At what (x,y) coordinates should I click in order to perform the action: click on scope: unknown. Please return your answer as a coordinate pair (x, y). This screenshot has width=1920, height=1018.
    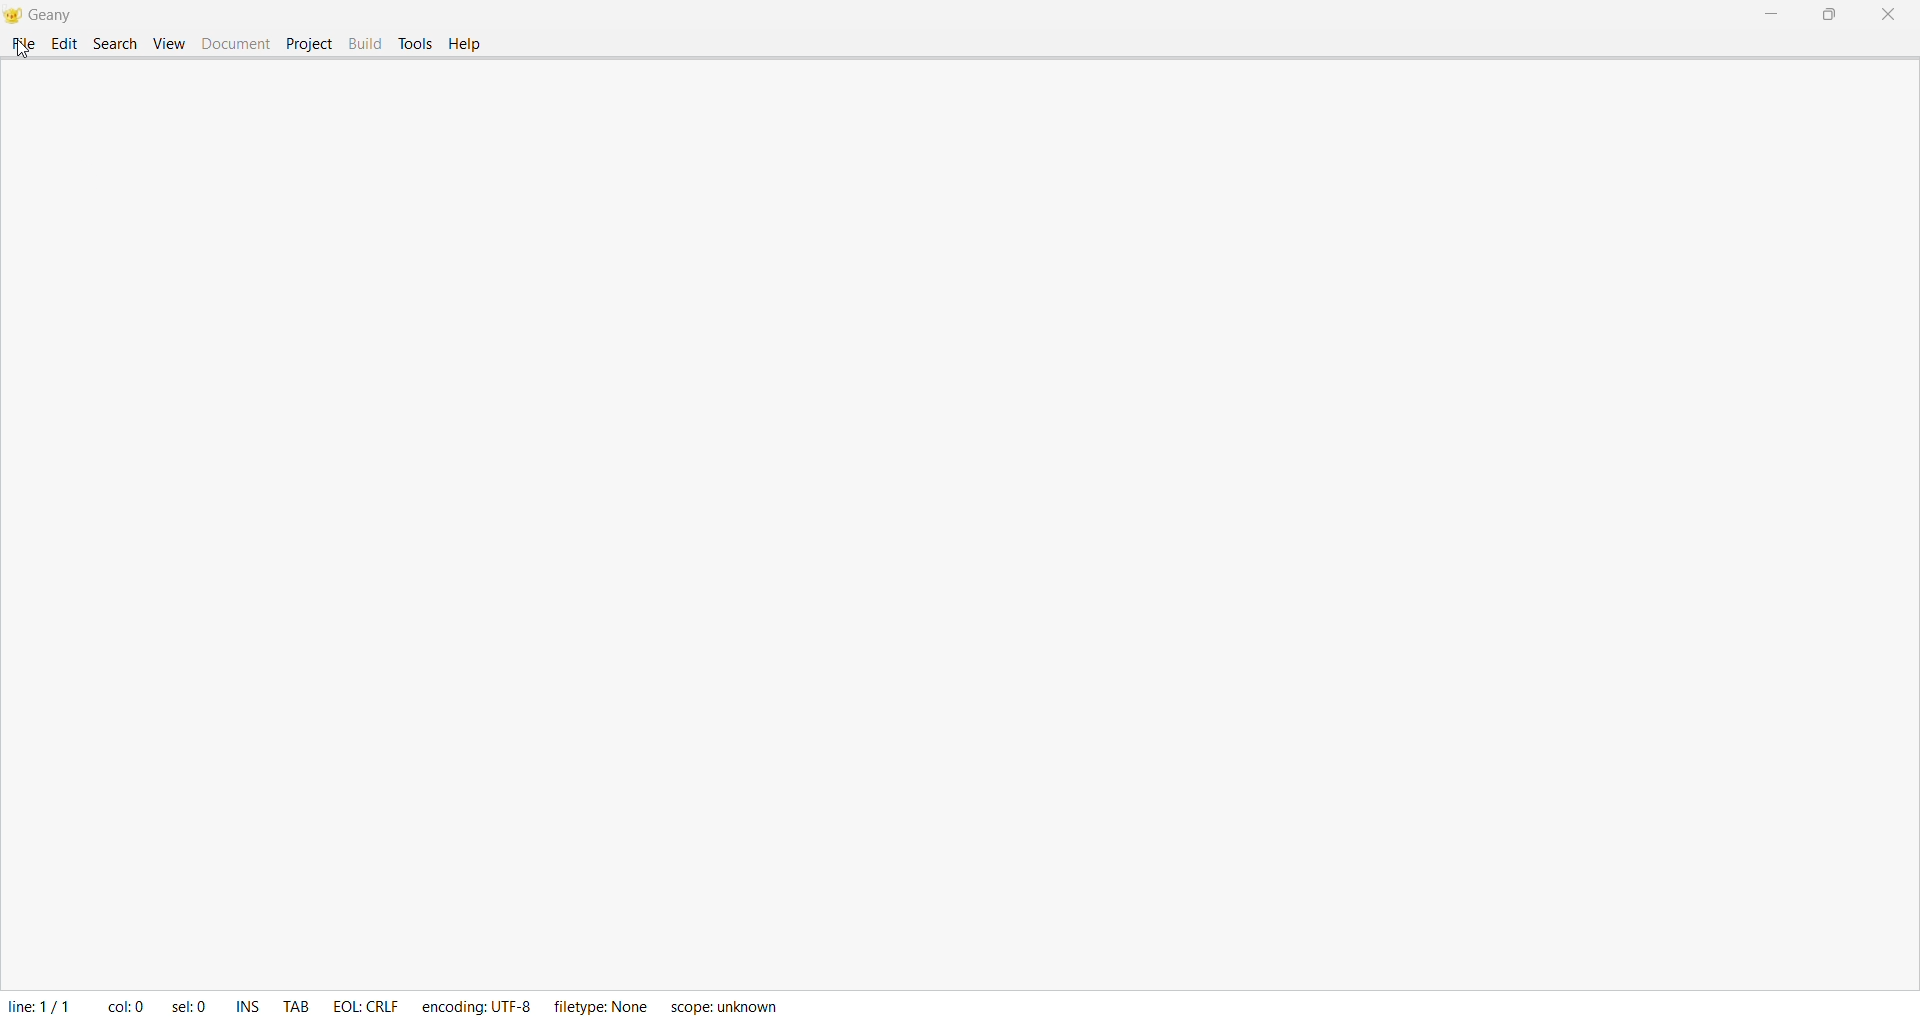
    Looking at the image, I should click on (727, 1006).